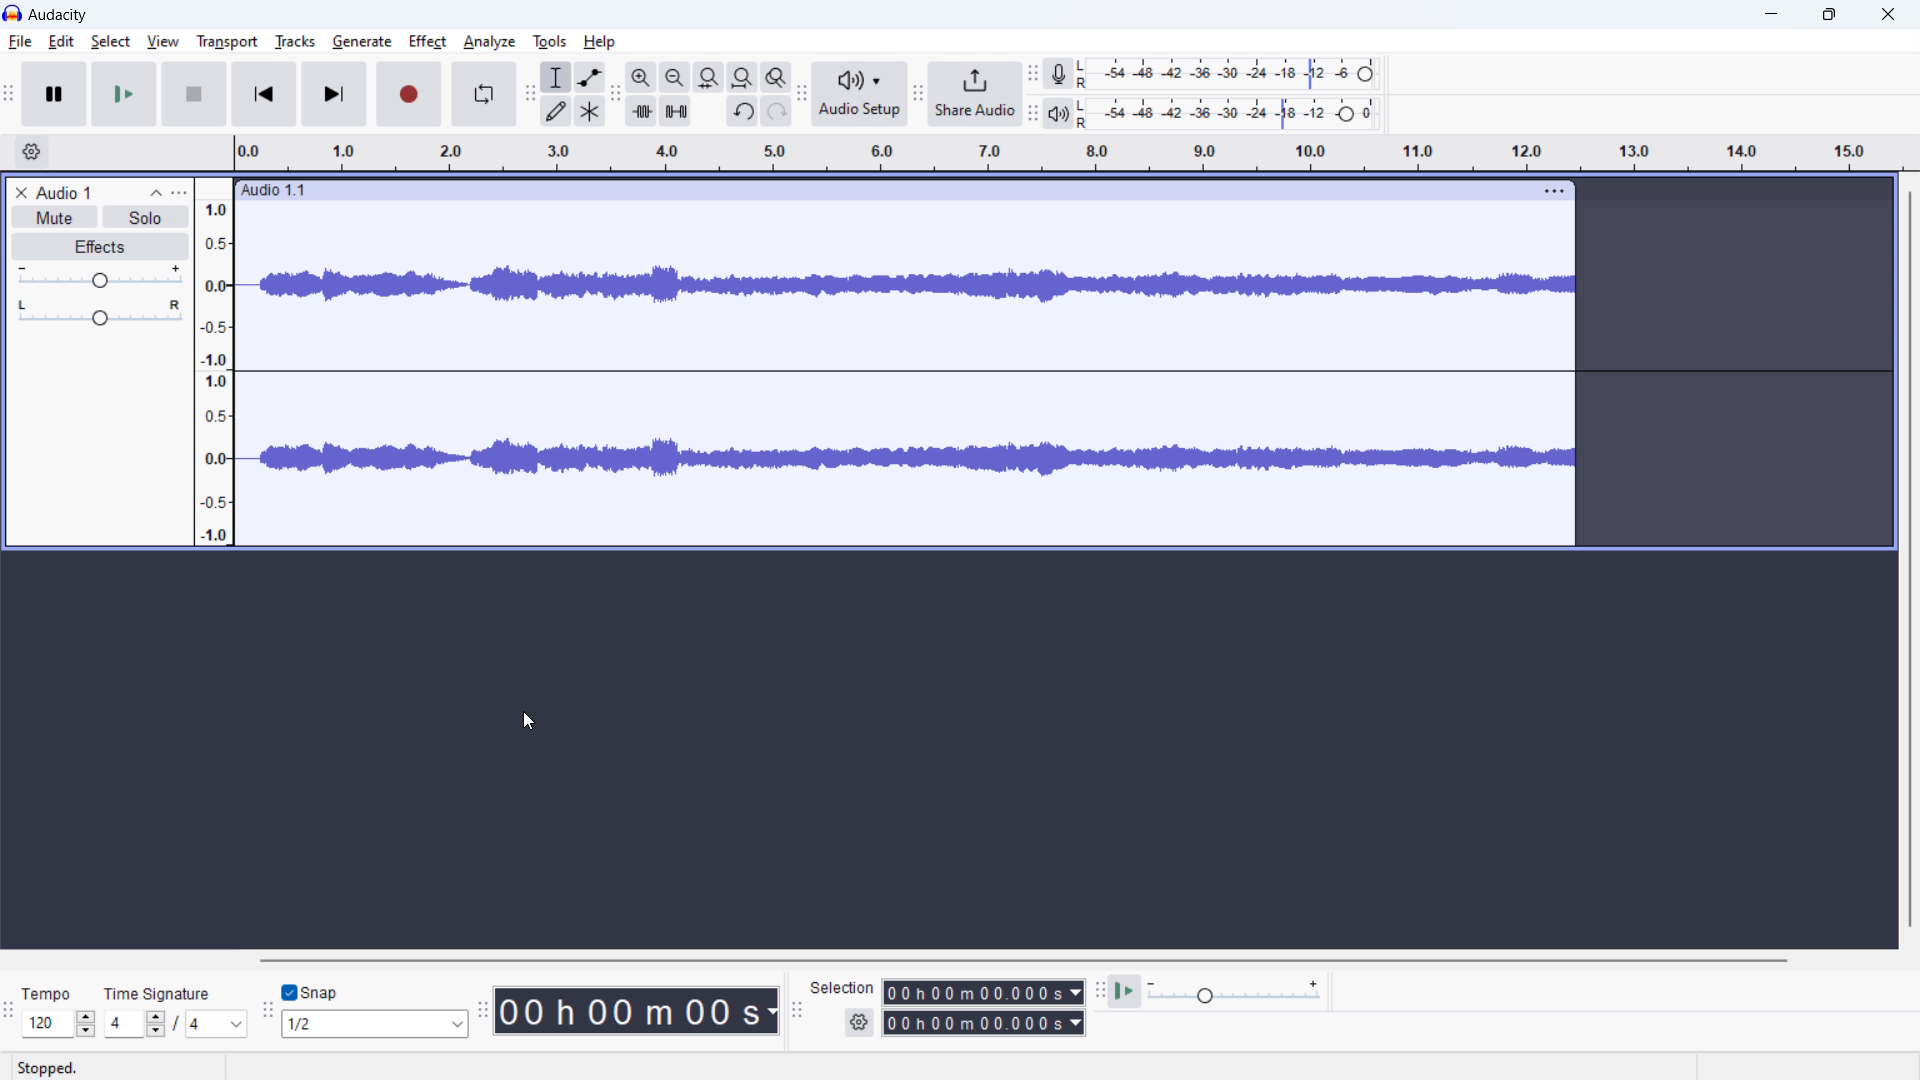  Describe the element at coordinates (1066, 153) in the screenshot. I see `timeline` at that location.